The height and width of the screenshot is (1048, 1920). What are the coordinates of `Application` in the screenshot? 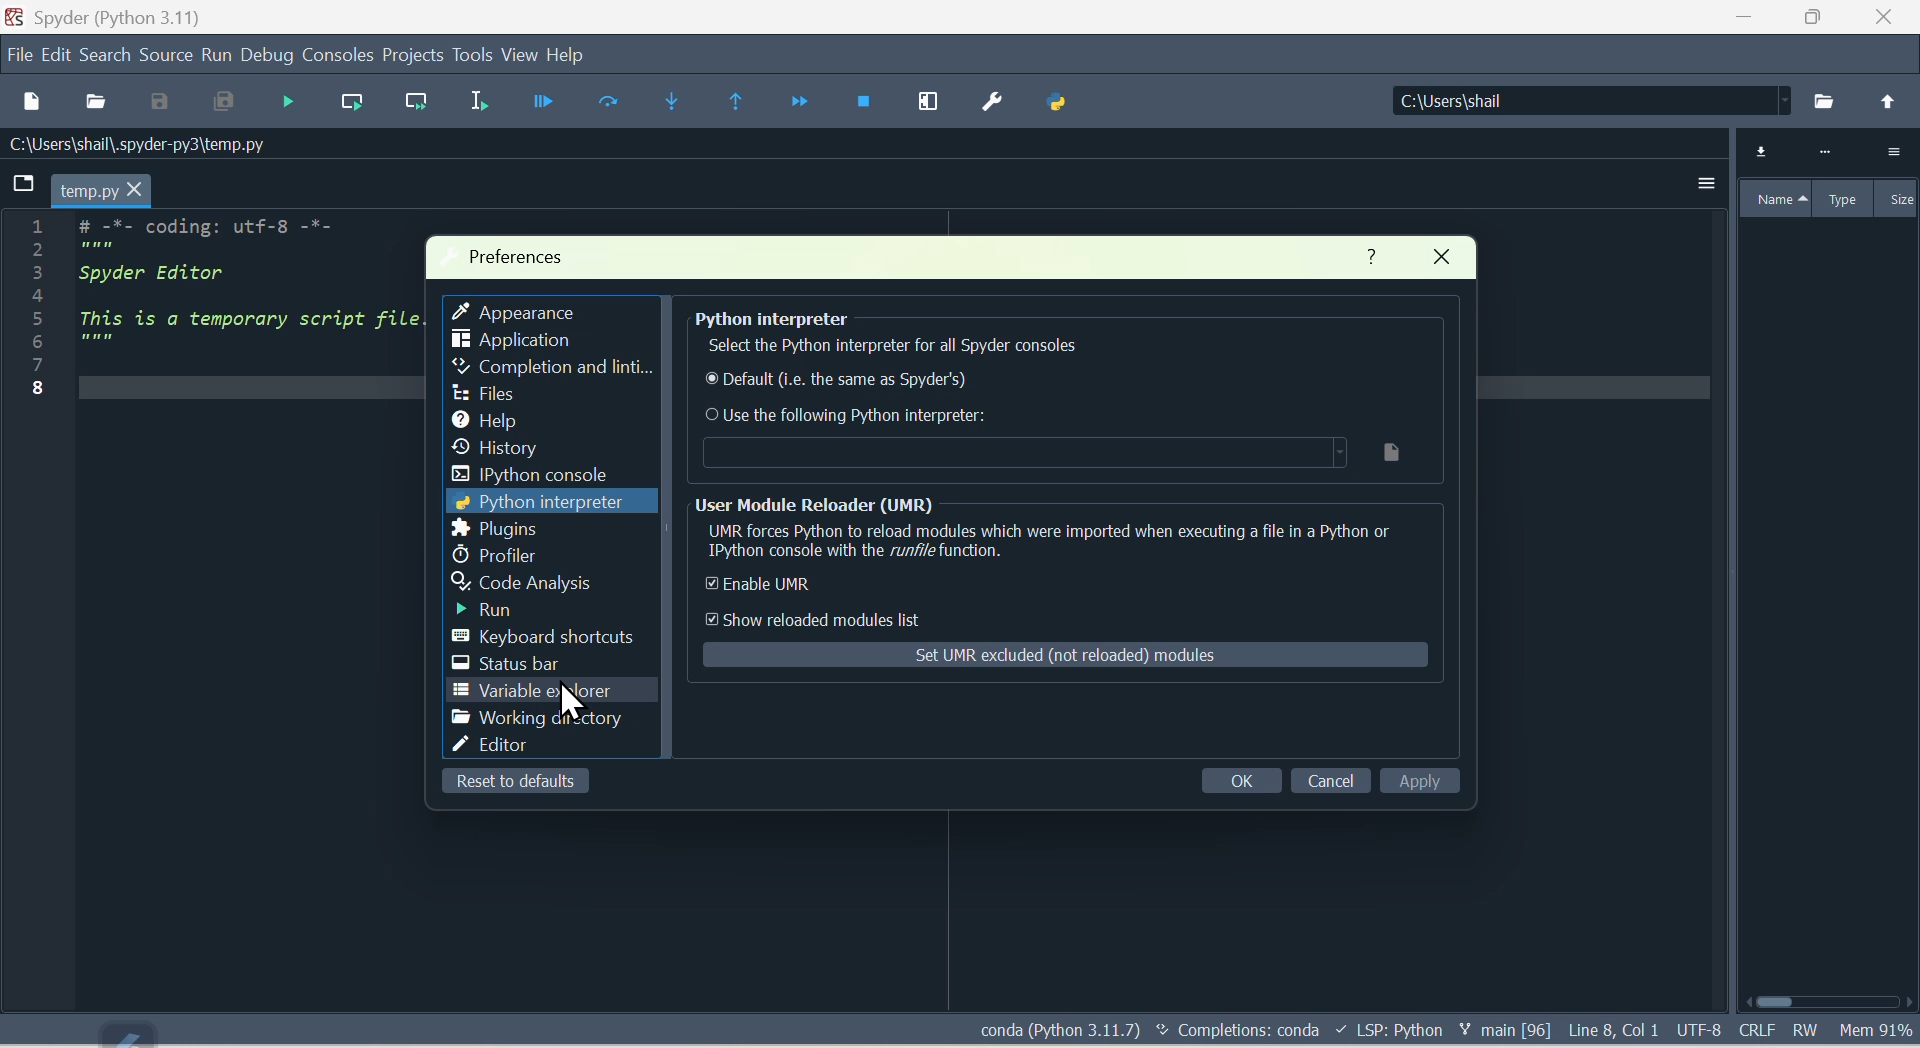 It's located at (505, 339).